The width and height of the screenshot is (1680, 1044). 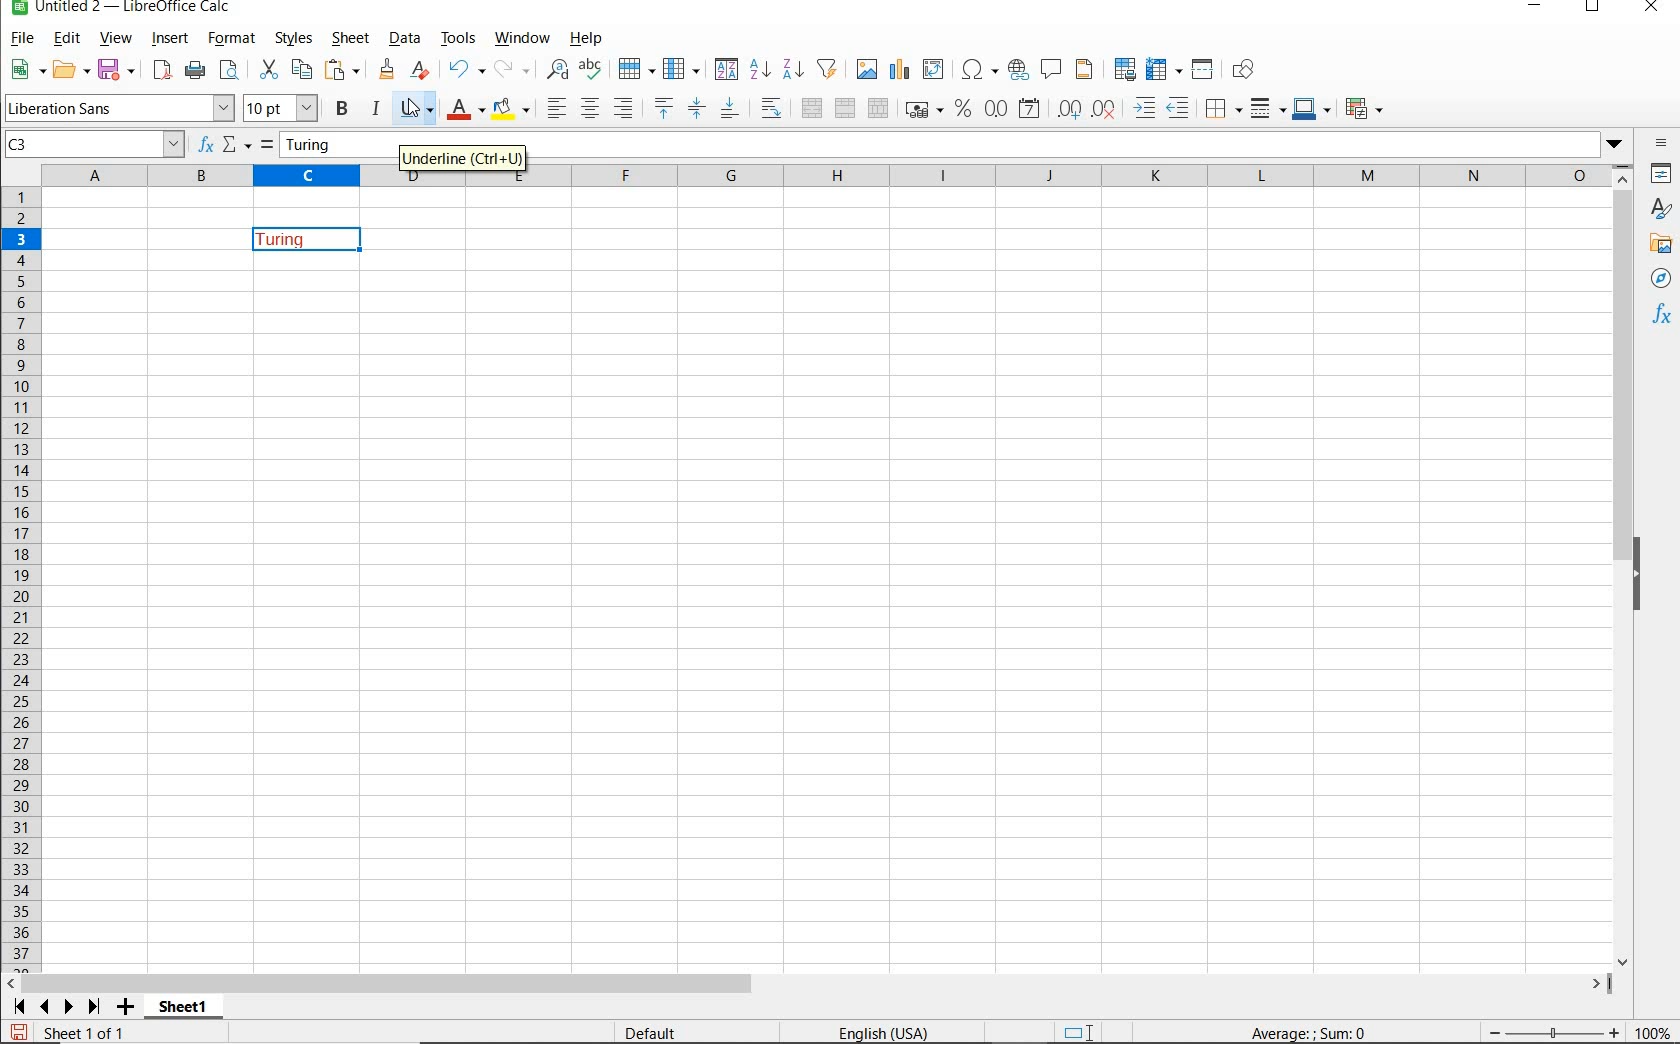 What do you see at coordinates (1663, 245) in the screenshot?
I see `GALLERY` at bounding box center [1663, 245].